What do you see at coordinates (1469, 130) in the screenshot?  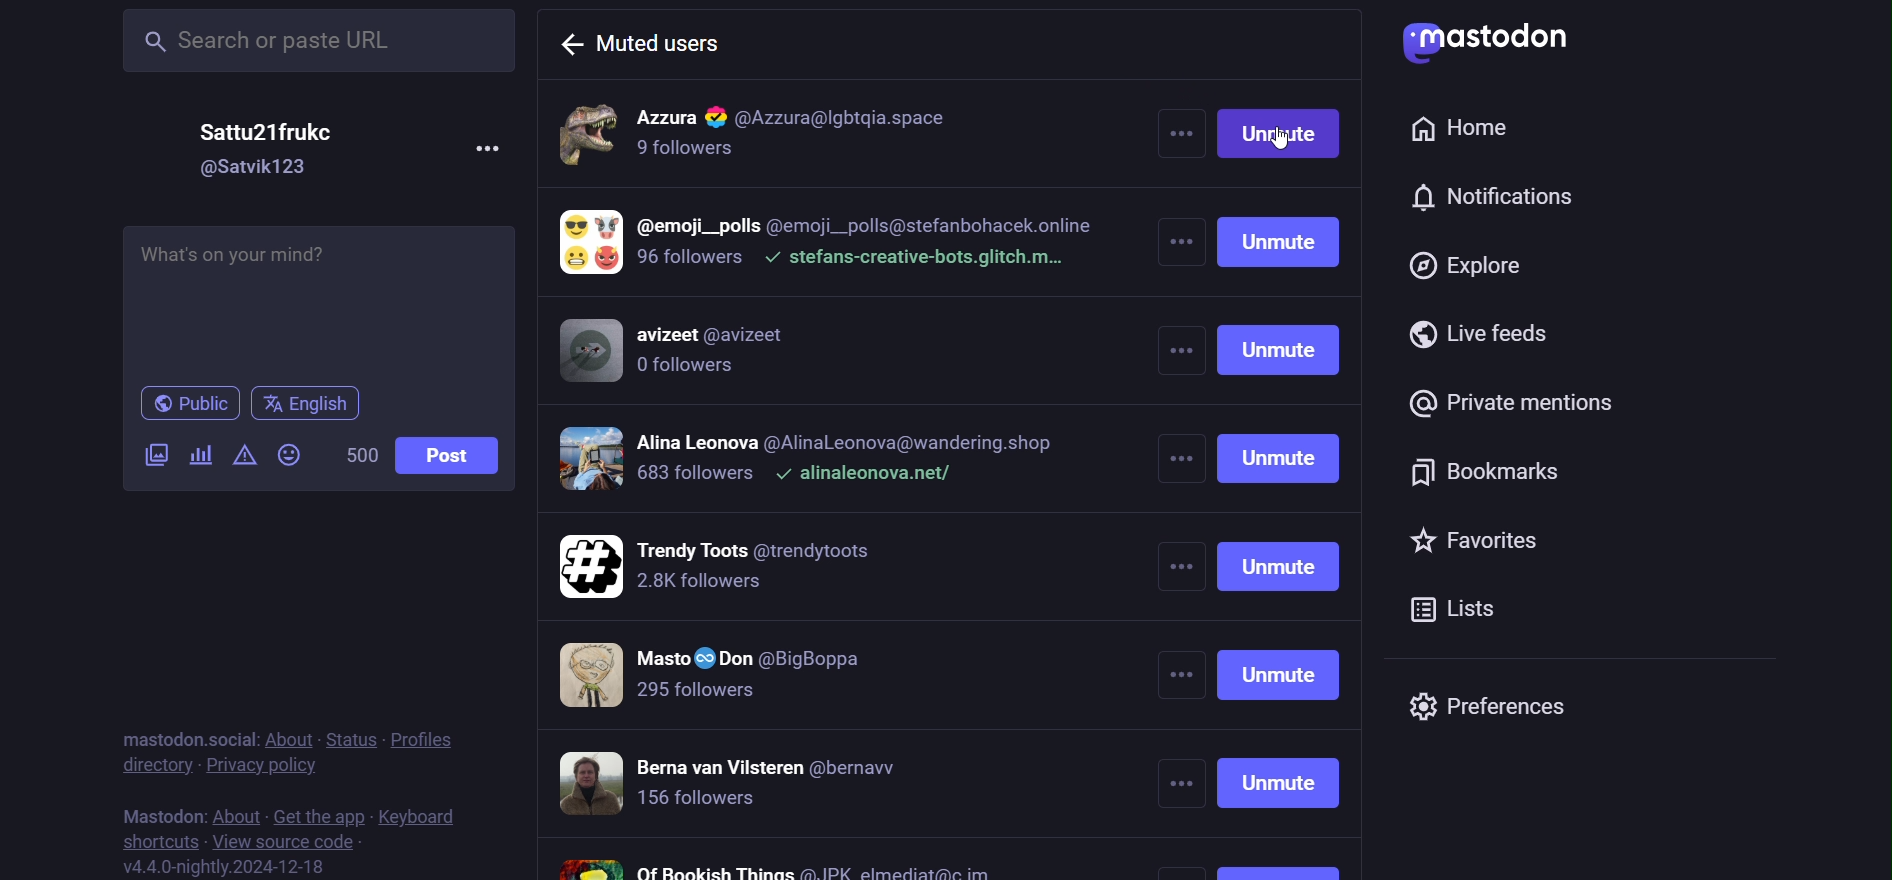 I see `home` at bounding box center [1469, 130].